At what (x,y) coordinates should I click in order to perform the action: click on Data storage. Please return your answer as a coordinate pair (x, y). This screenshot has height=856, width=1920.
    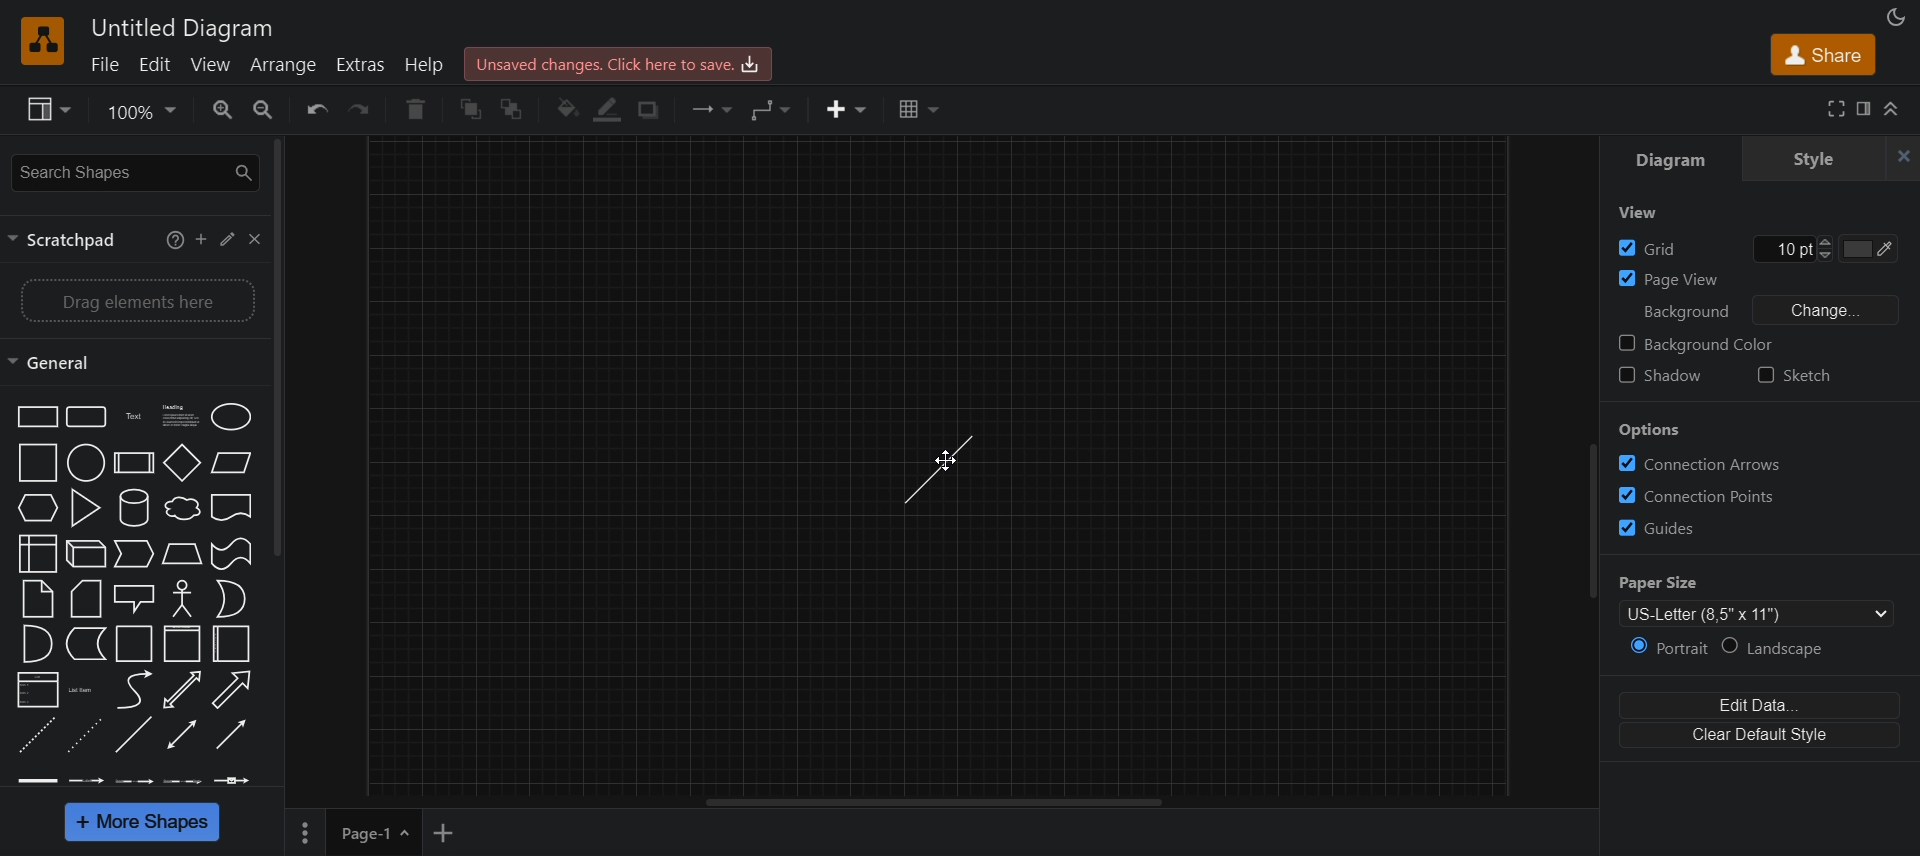
    Looking at the image, I should click on (83, 644).